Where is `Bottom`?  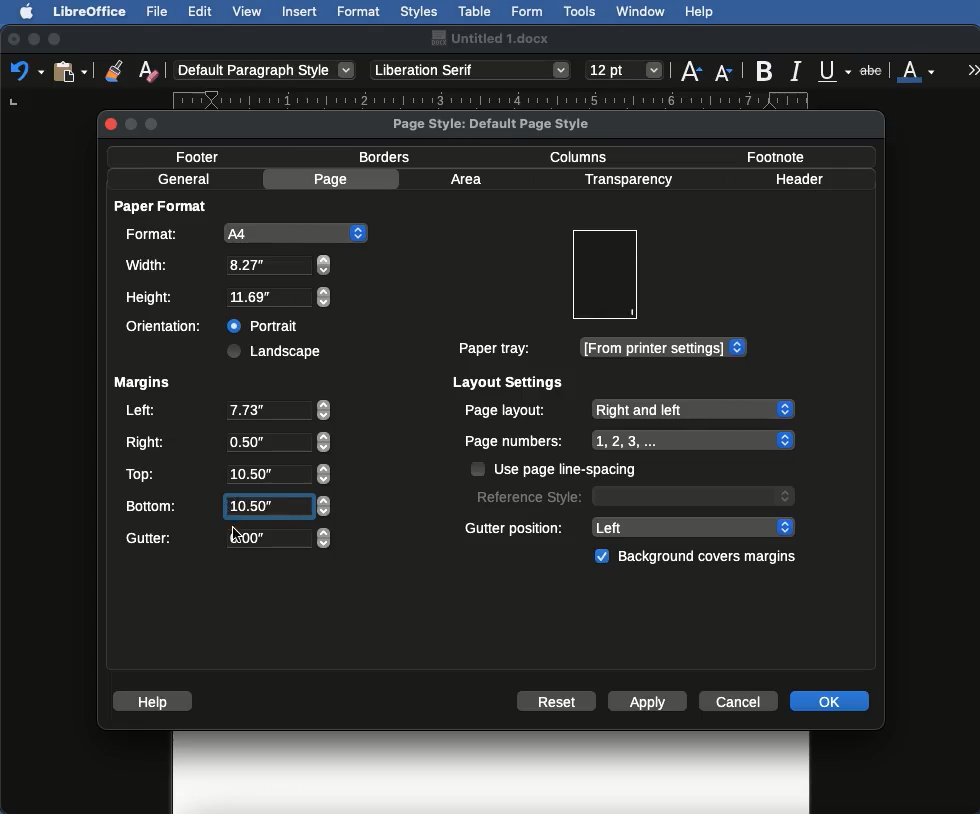
Bottom is located at coordinates (227, 504).